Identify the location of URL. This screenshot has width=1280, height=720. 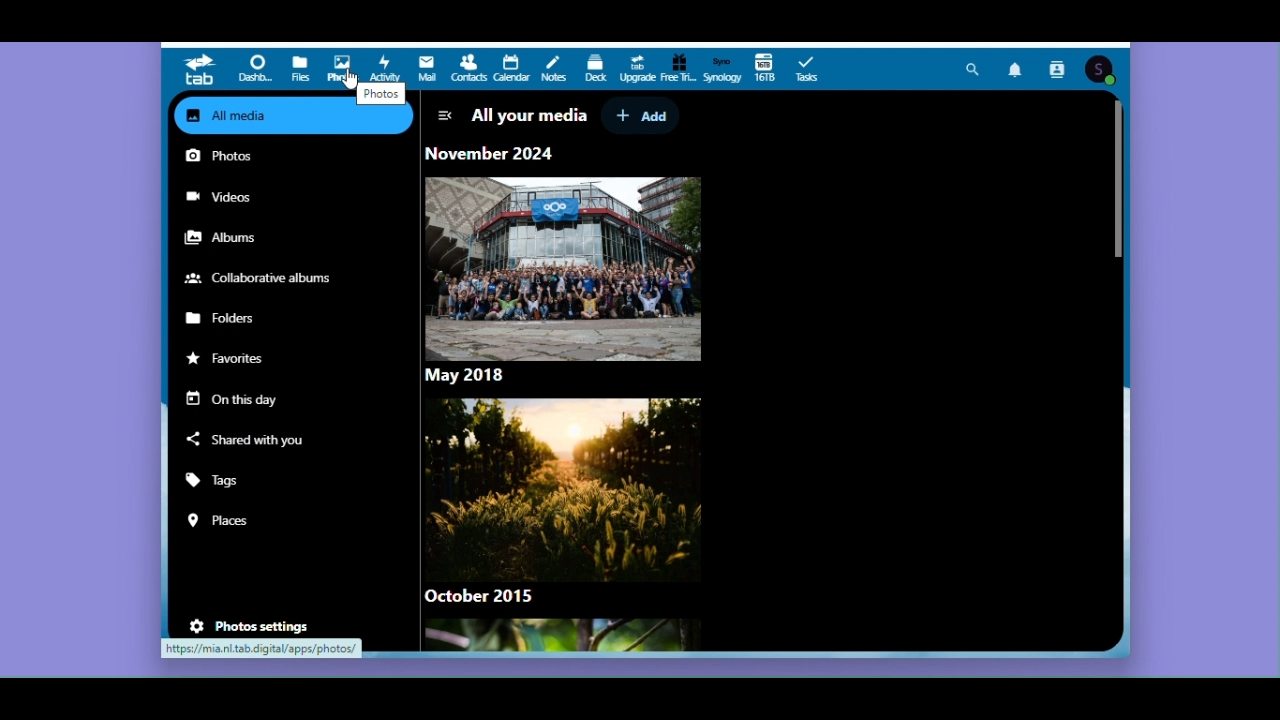
(264, 649).